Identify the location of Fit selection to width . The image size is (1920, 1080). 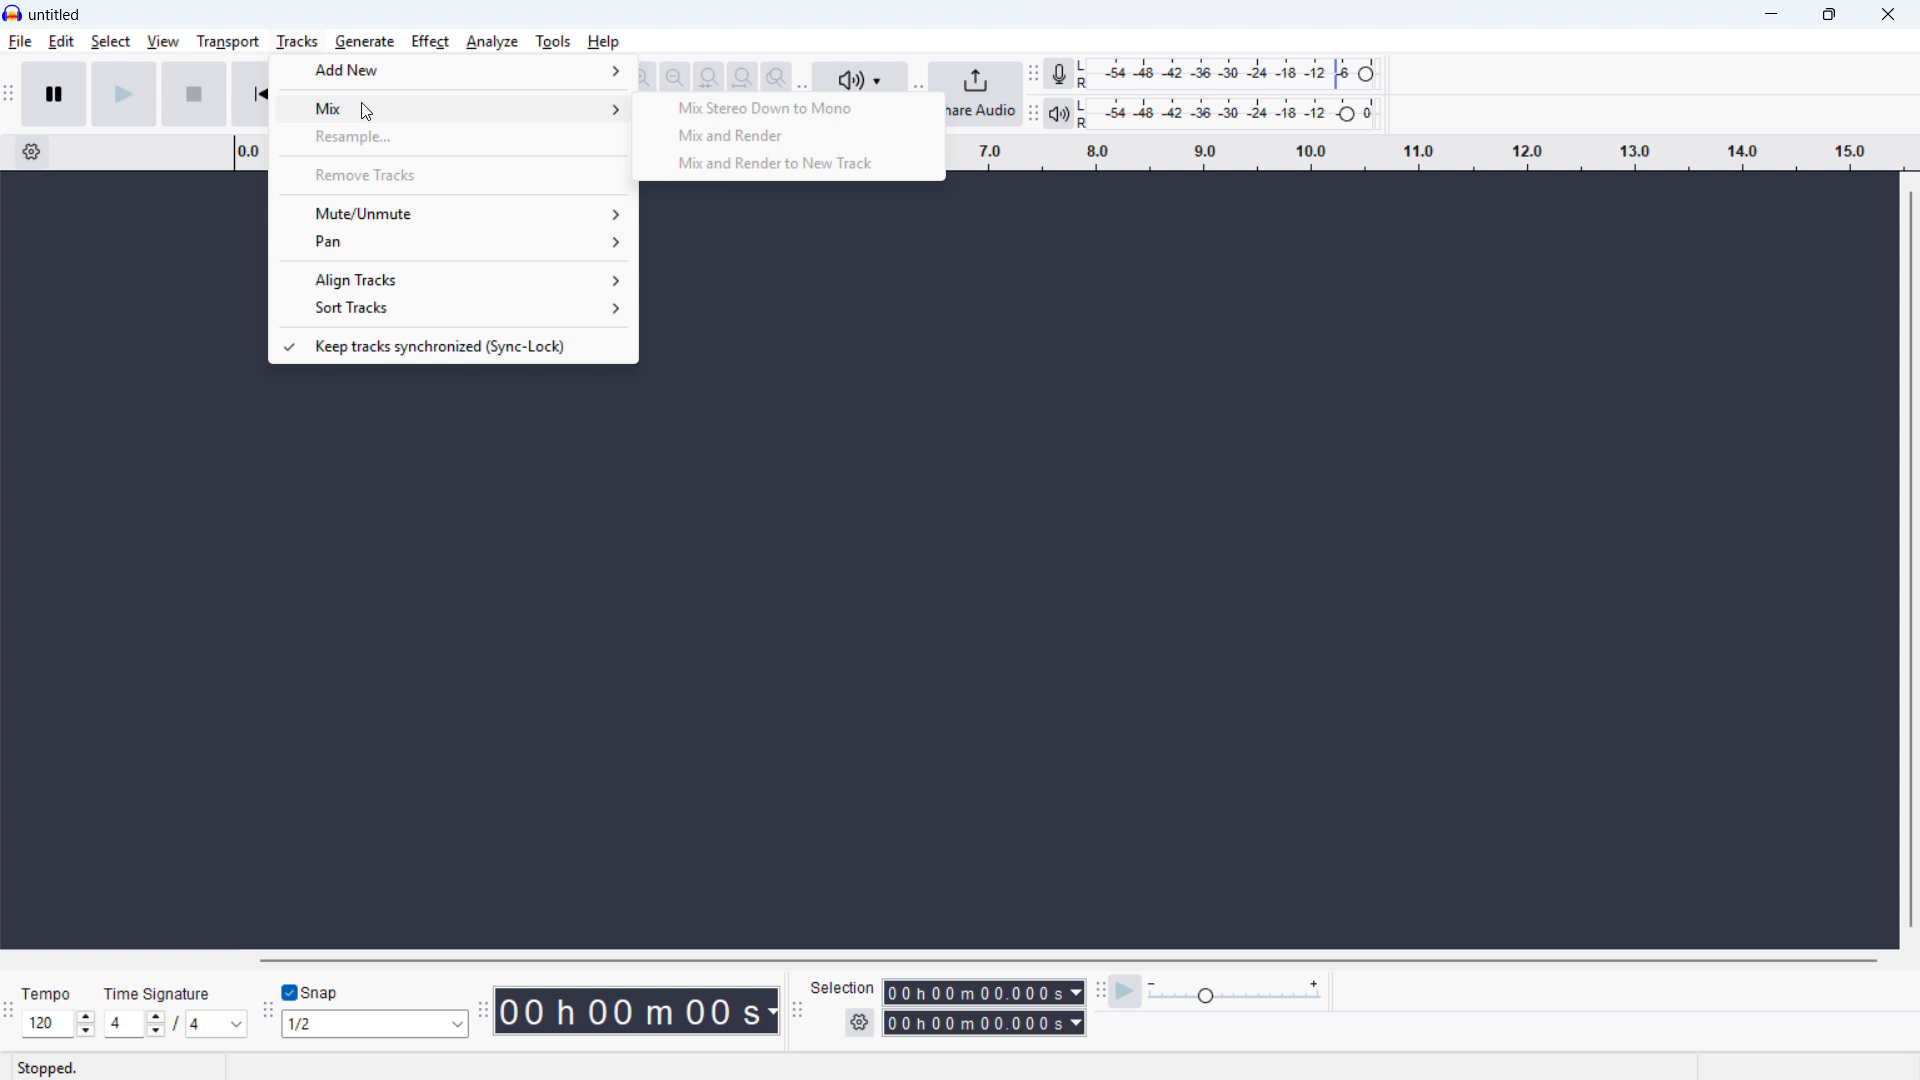
(709, 77).